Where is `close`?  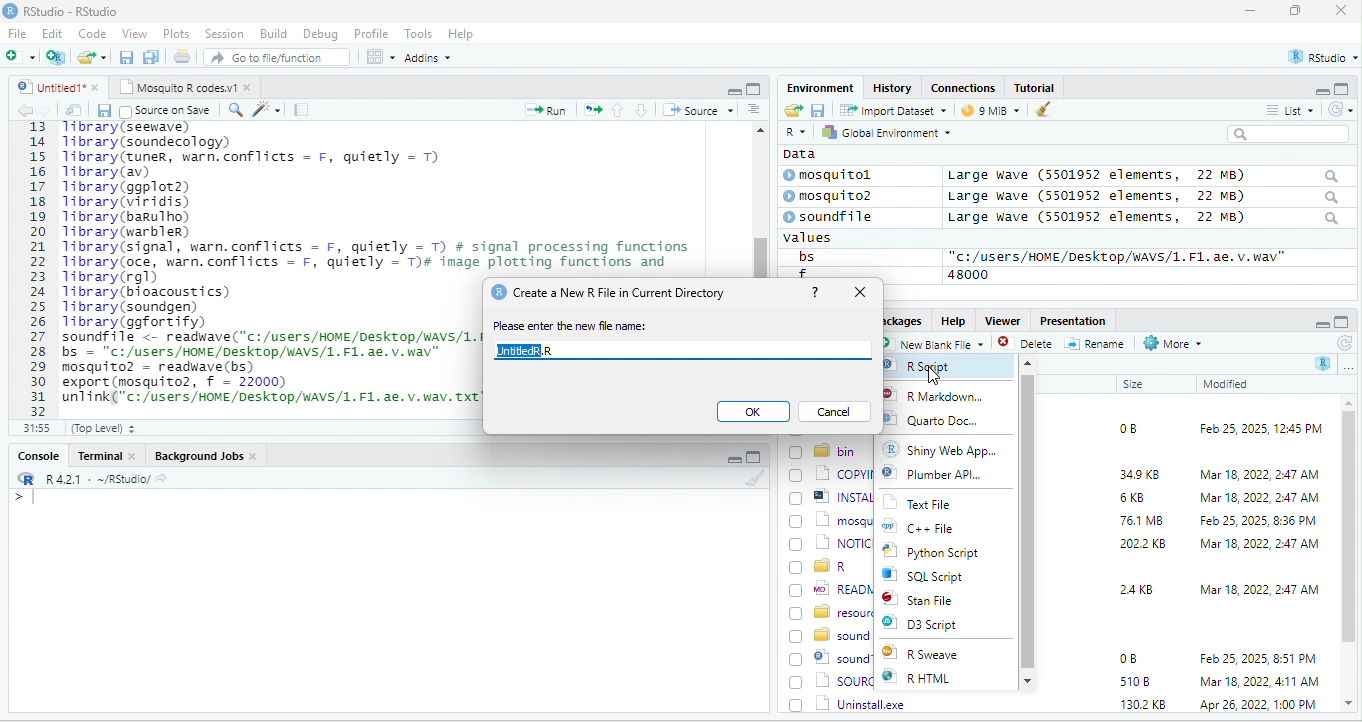 close is located at coordinates (1341, 12).